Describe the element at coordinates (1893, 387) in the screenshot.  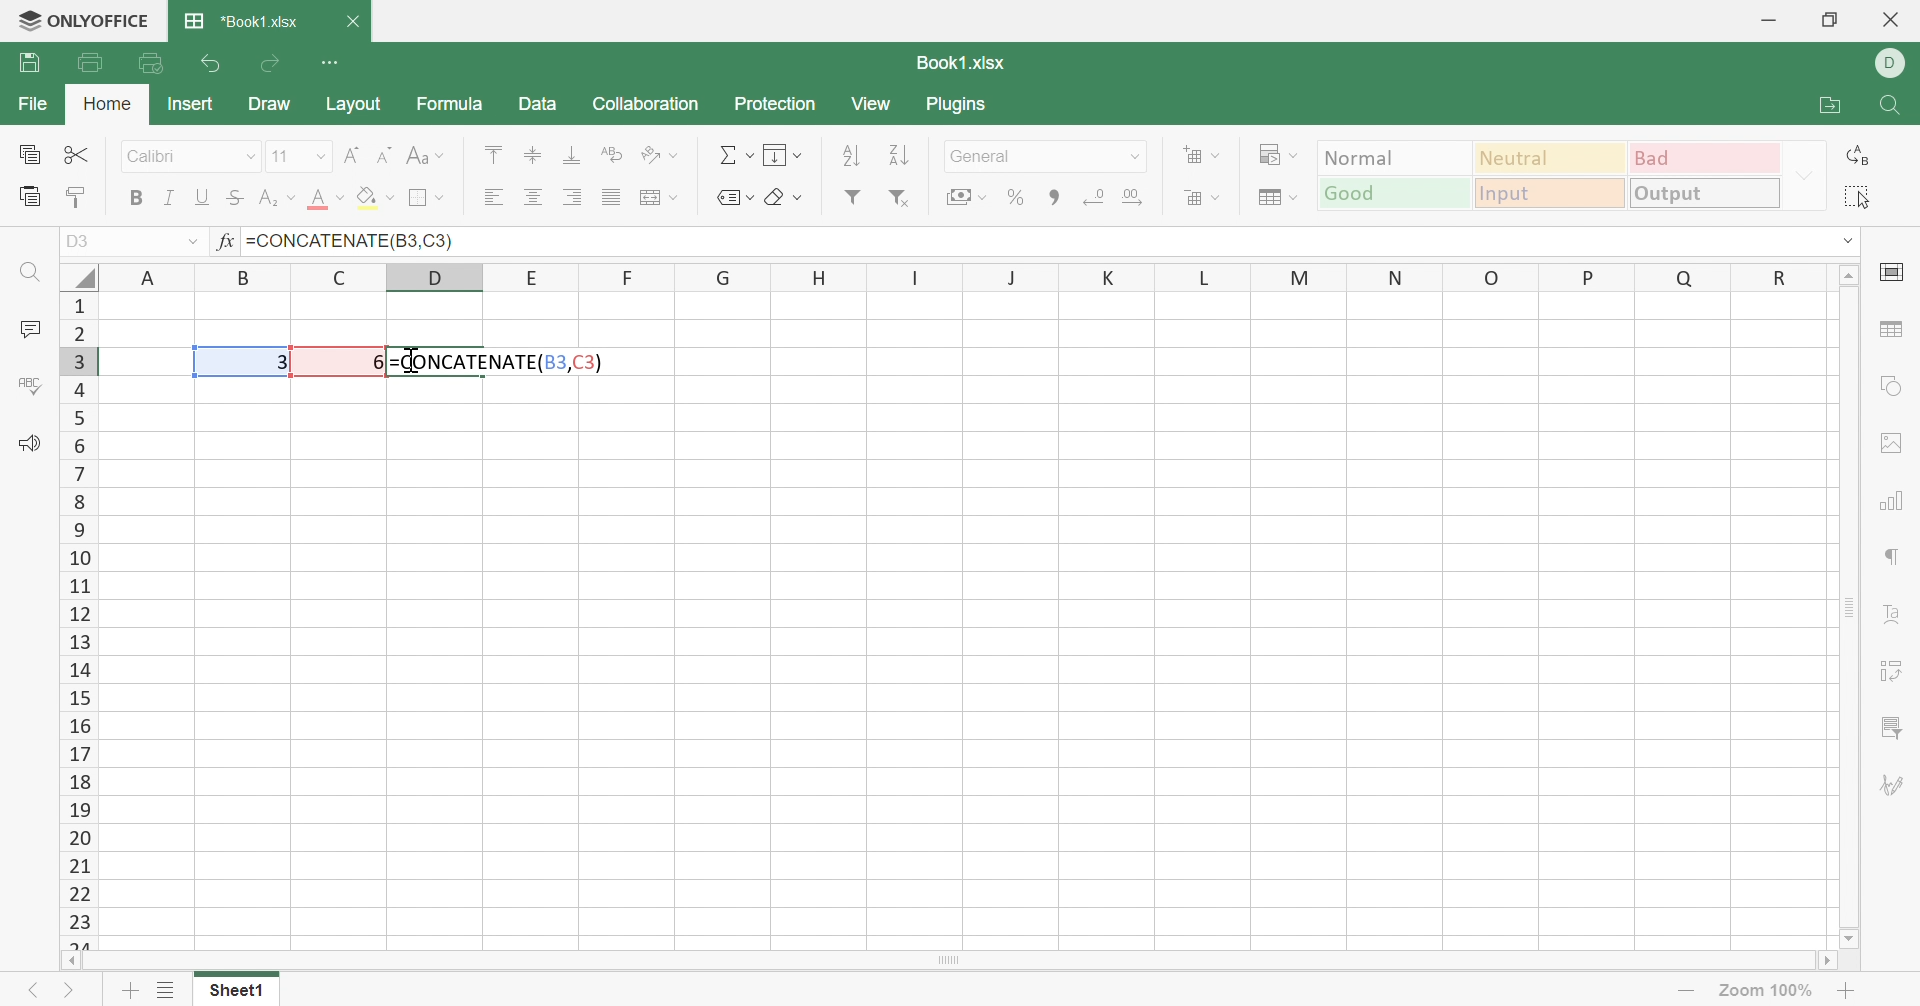
I see `Shape settings` at that location.